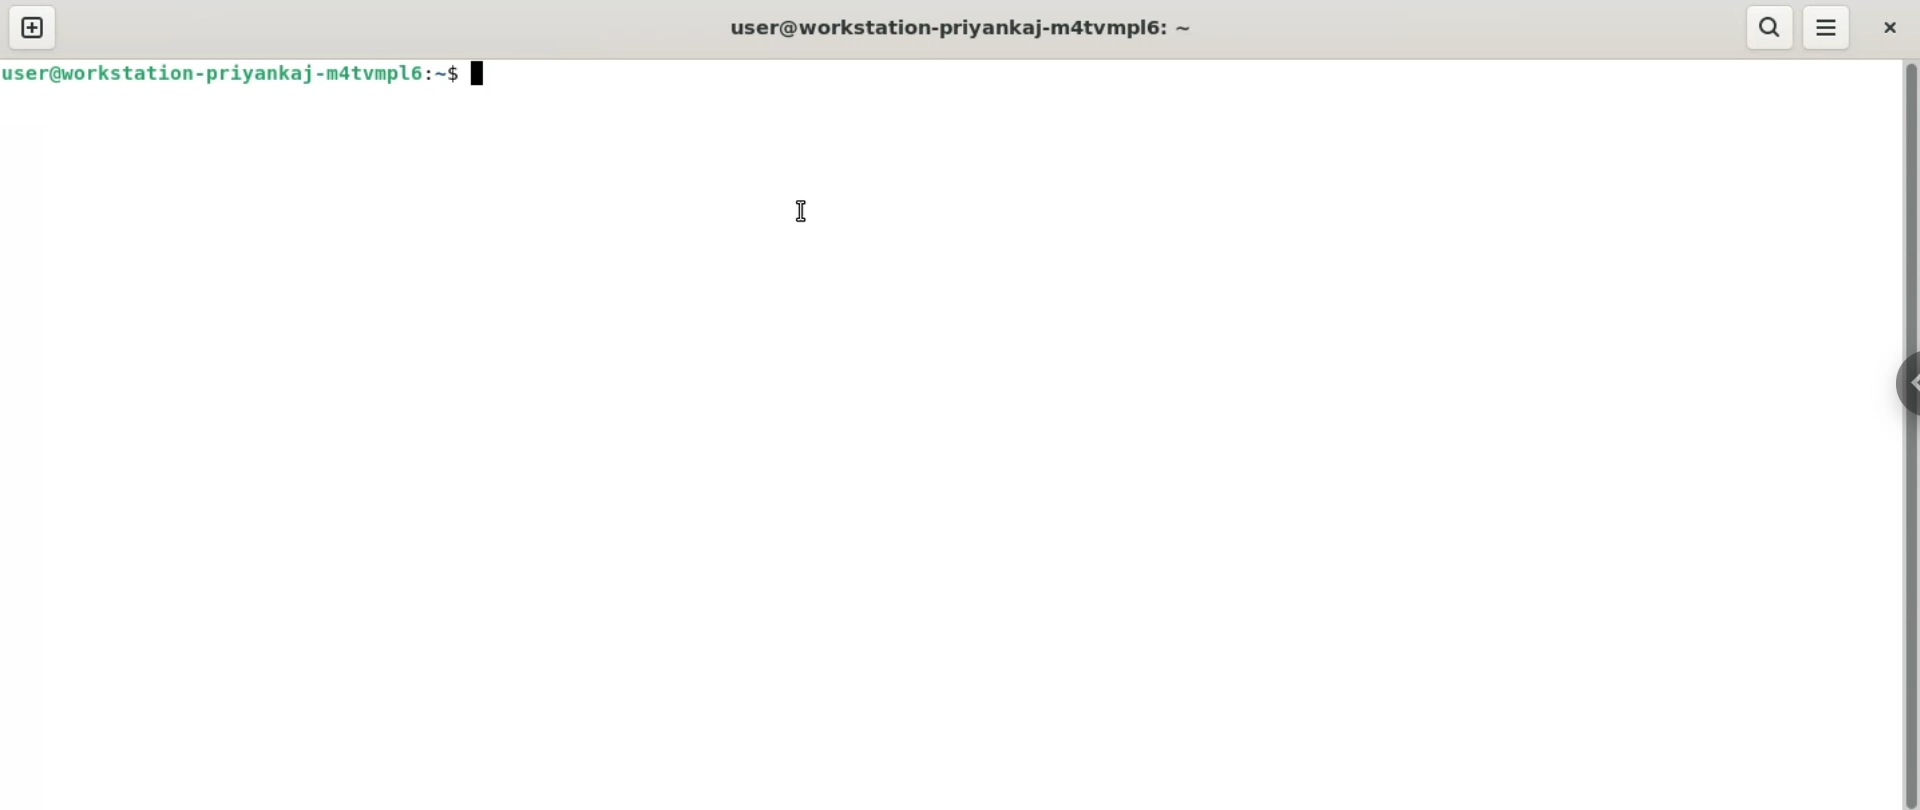  I want to click on new tab, so click(31, 30).